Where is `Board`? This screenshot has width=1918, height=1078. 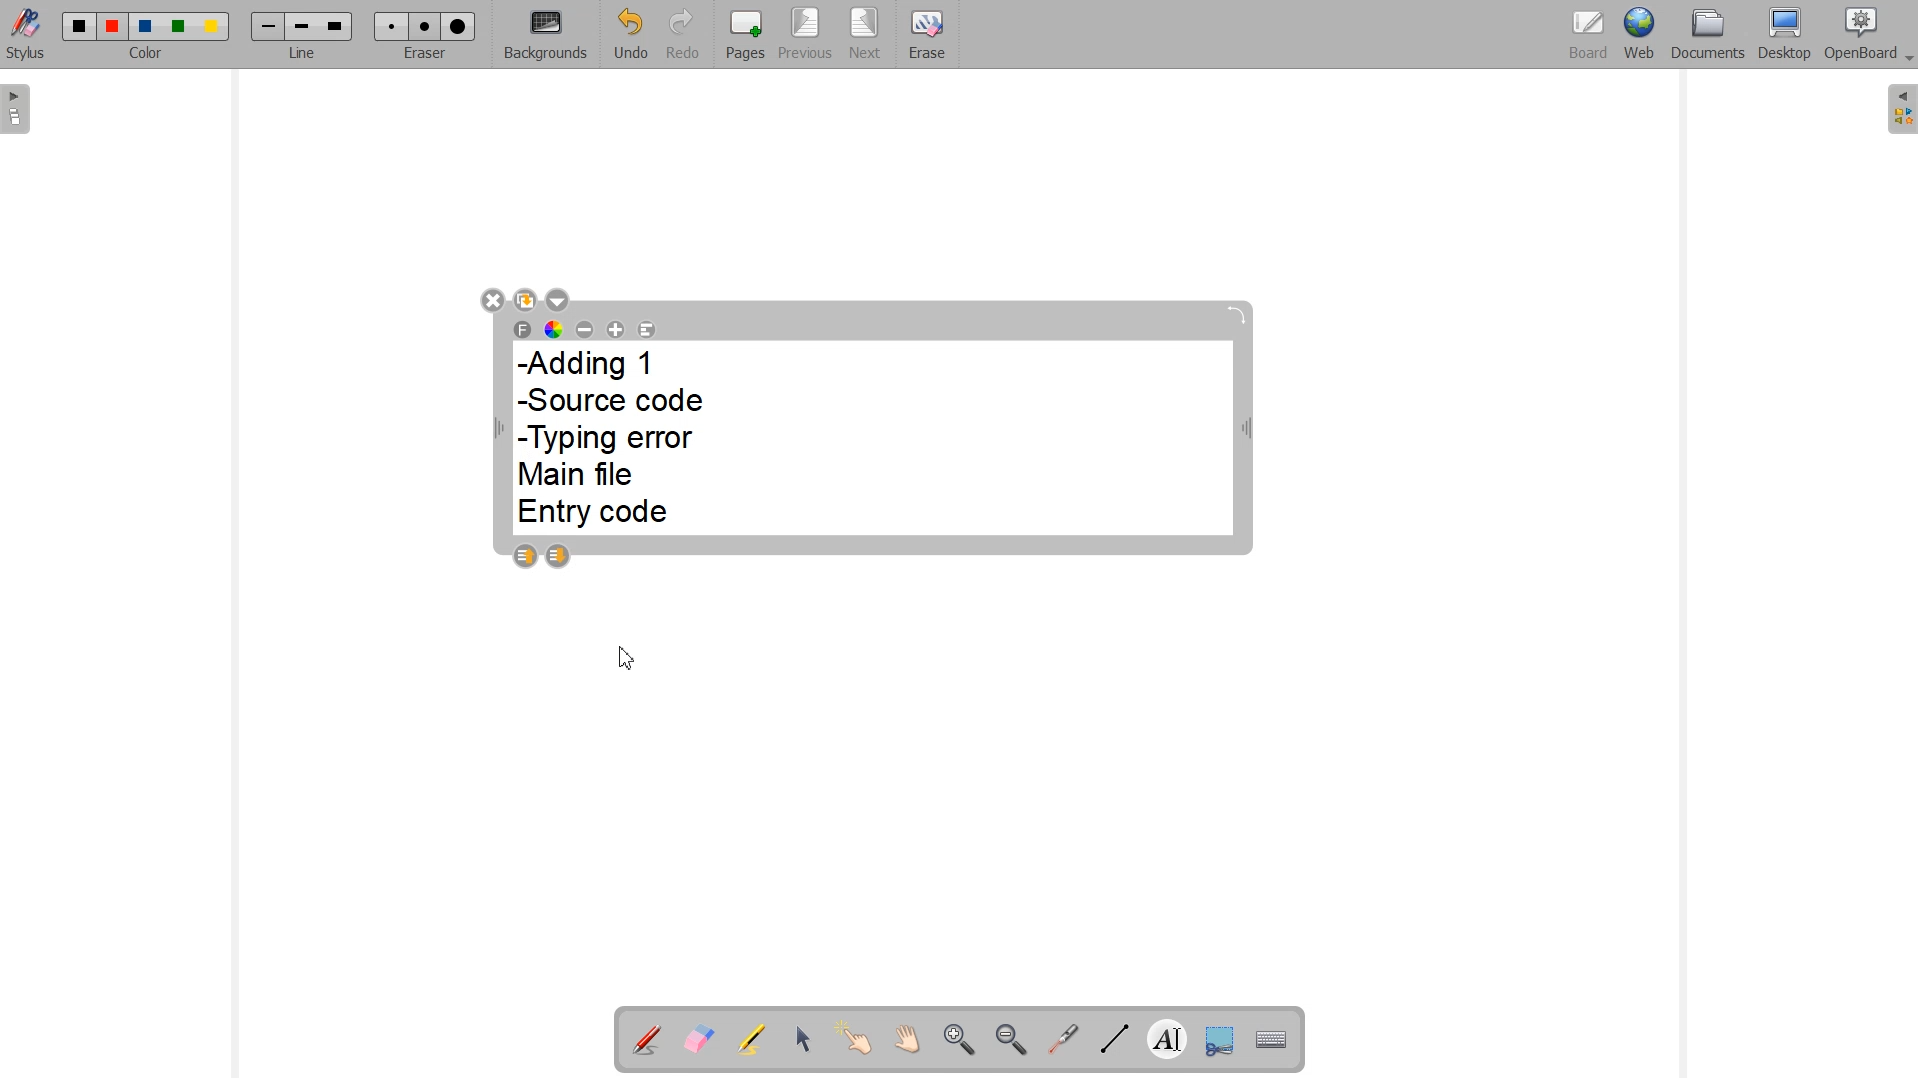 Board is located at coordinates (1589, 35).